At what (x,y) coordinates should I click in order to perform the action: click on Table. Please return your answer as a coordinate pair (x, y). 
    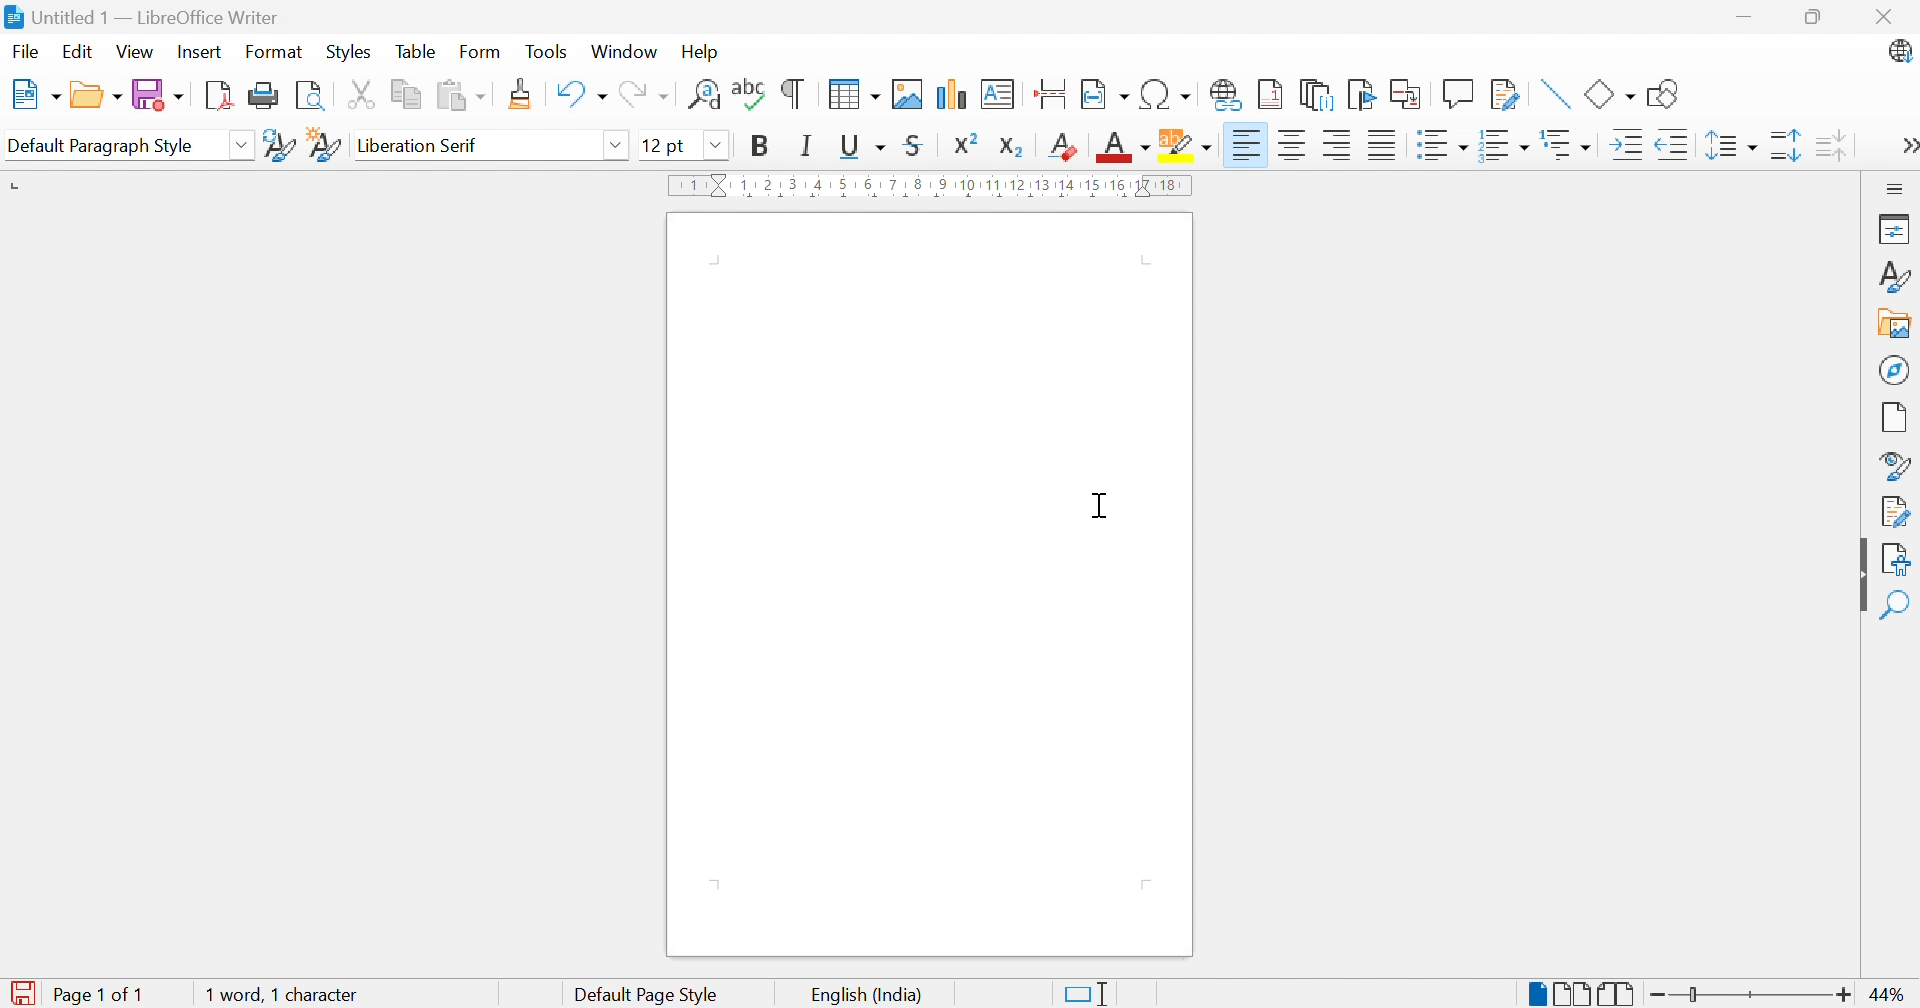
    Looking at the image, I should click on (417, 50).